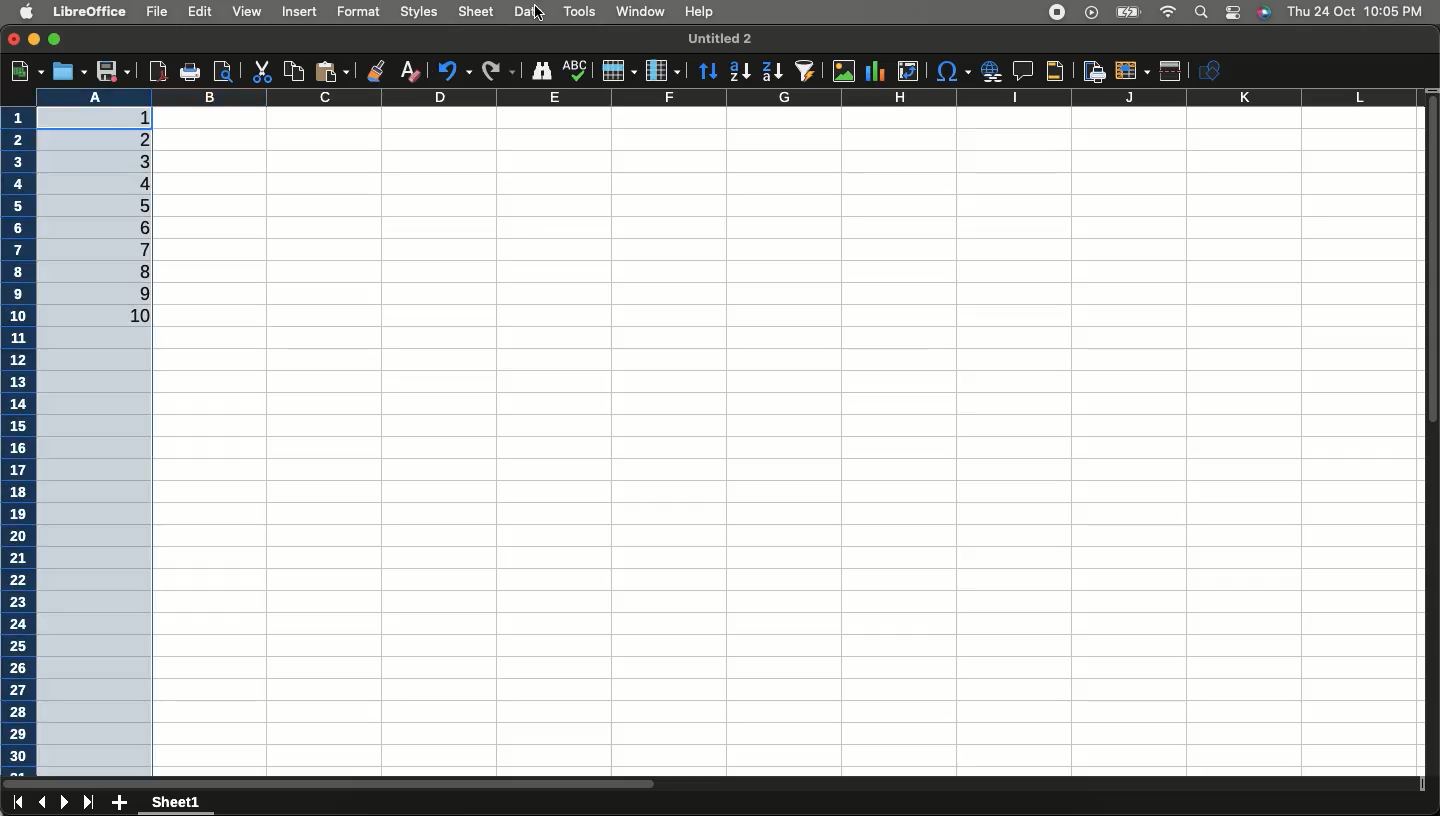 Image resolution: width=1440 pixels, height=816 pixels. What do you see at coordinates (479, 11) in the screenshot?
I see `Sheet` at bounding box center [479, 11].